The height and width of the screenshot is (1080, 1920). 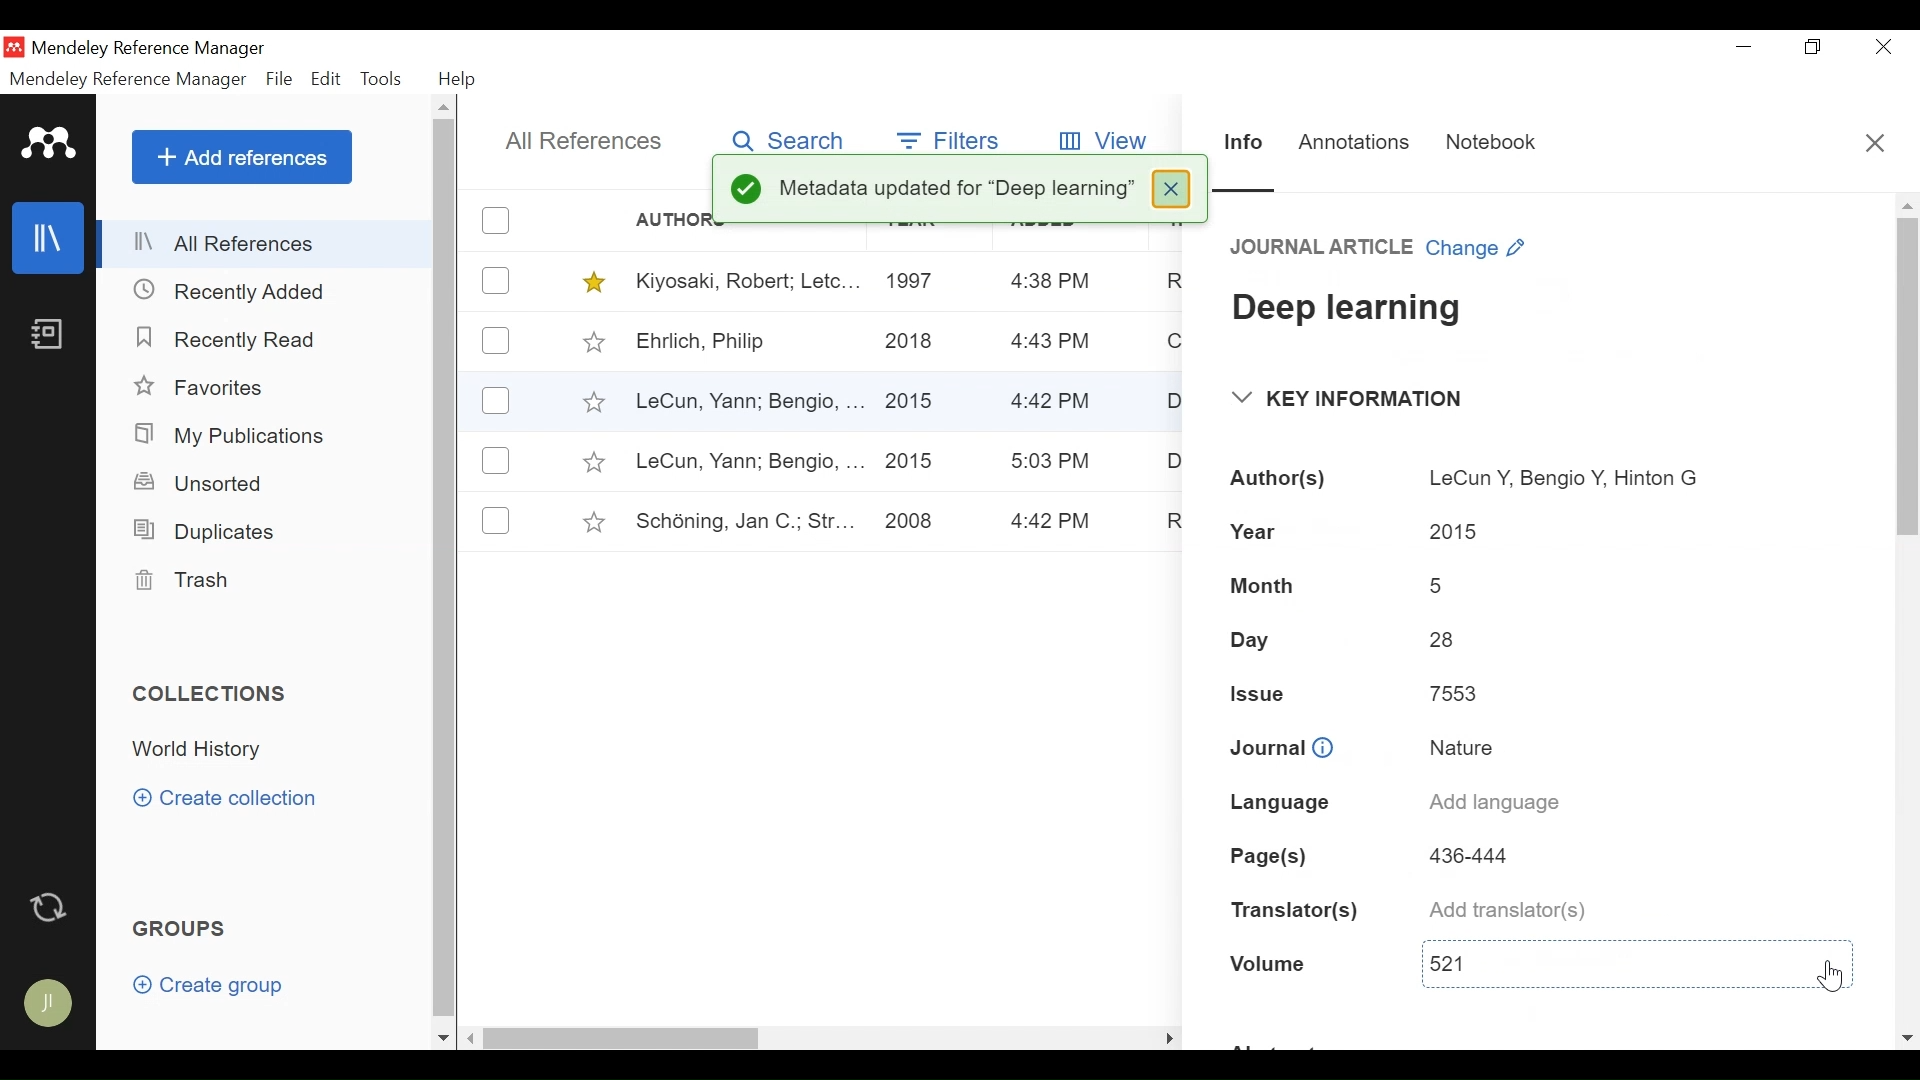 I want to click on Notebook, so click(x=46, y=336).